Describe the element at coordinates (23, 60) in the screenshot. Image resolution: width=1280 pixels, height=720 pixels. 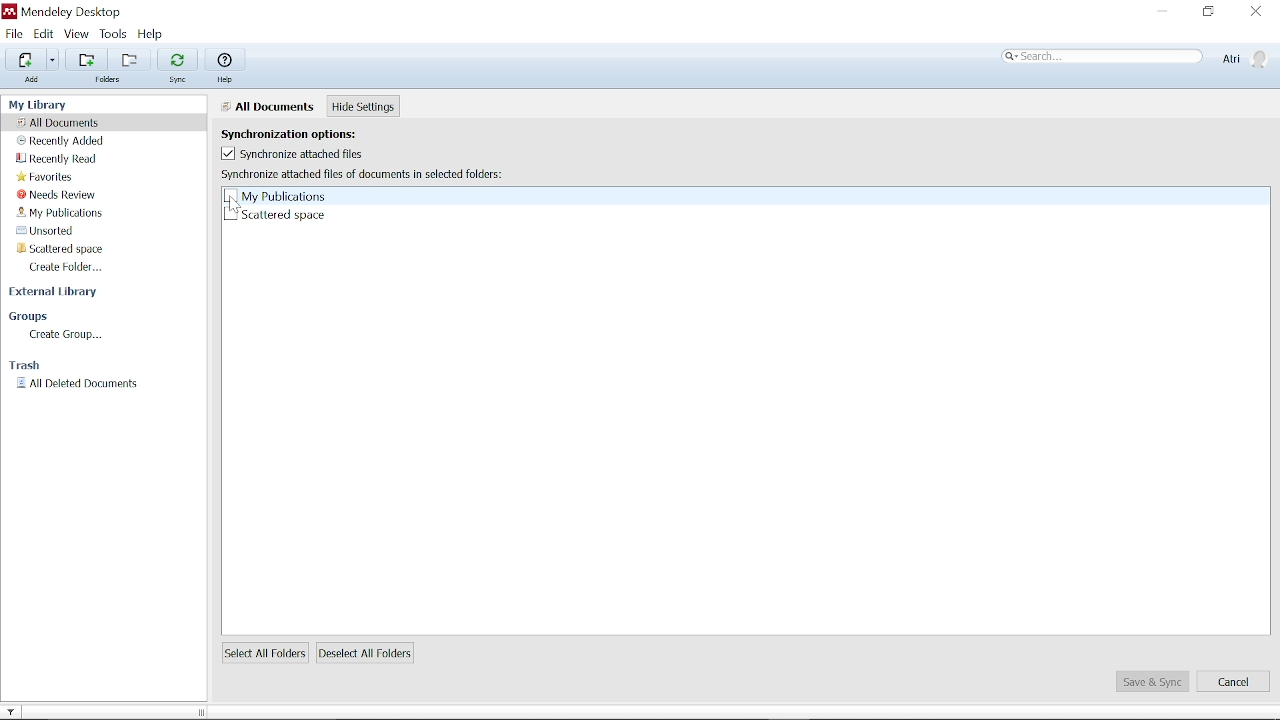
I see `Add files` at that location.